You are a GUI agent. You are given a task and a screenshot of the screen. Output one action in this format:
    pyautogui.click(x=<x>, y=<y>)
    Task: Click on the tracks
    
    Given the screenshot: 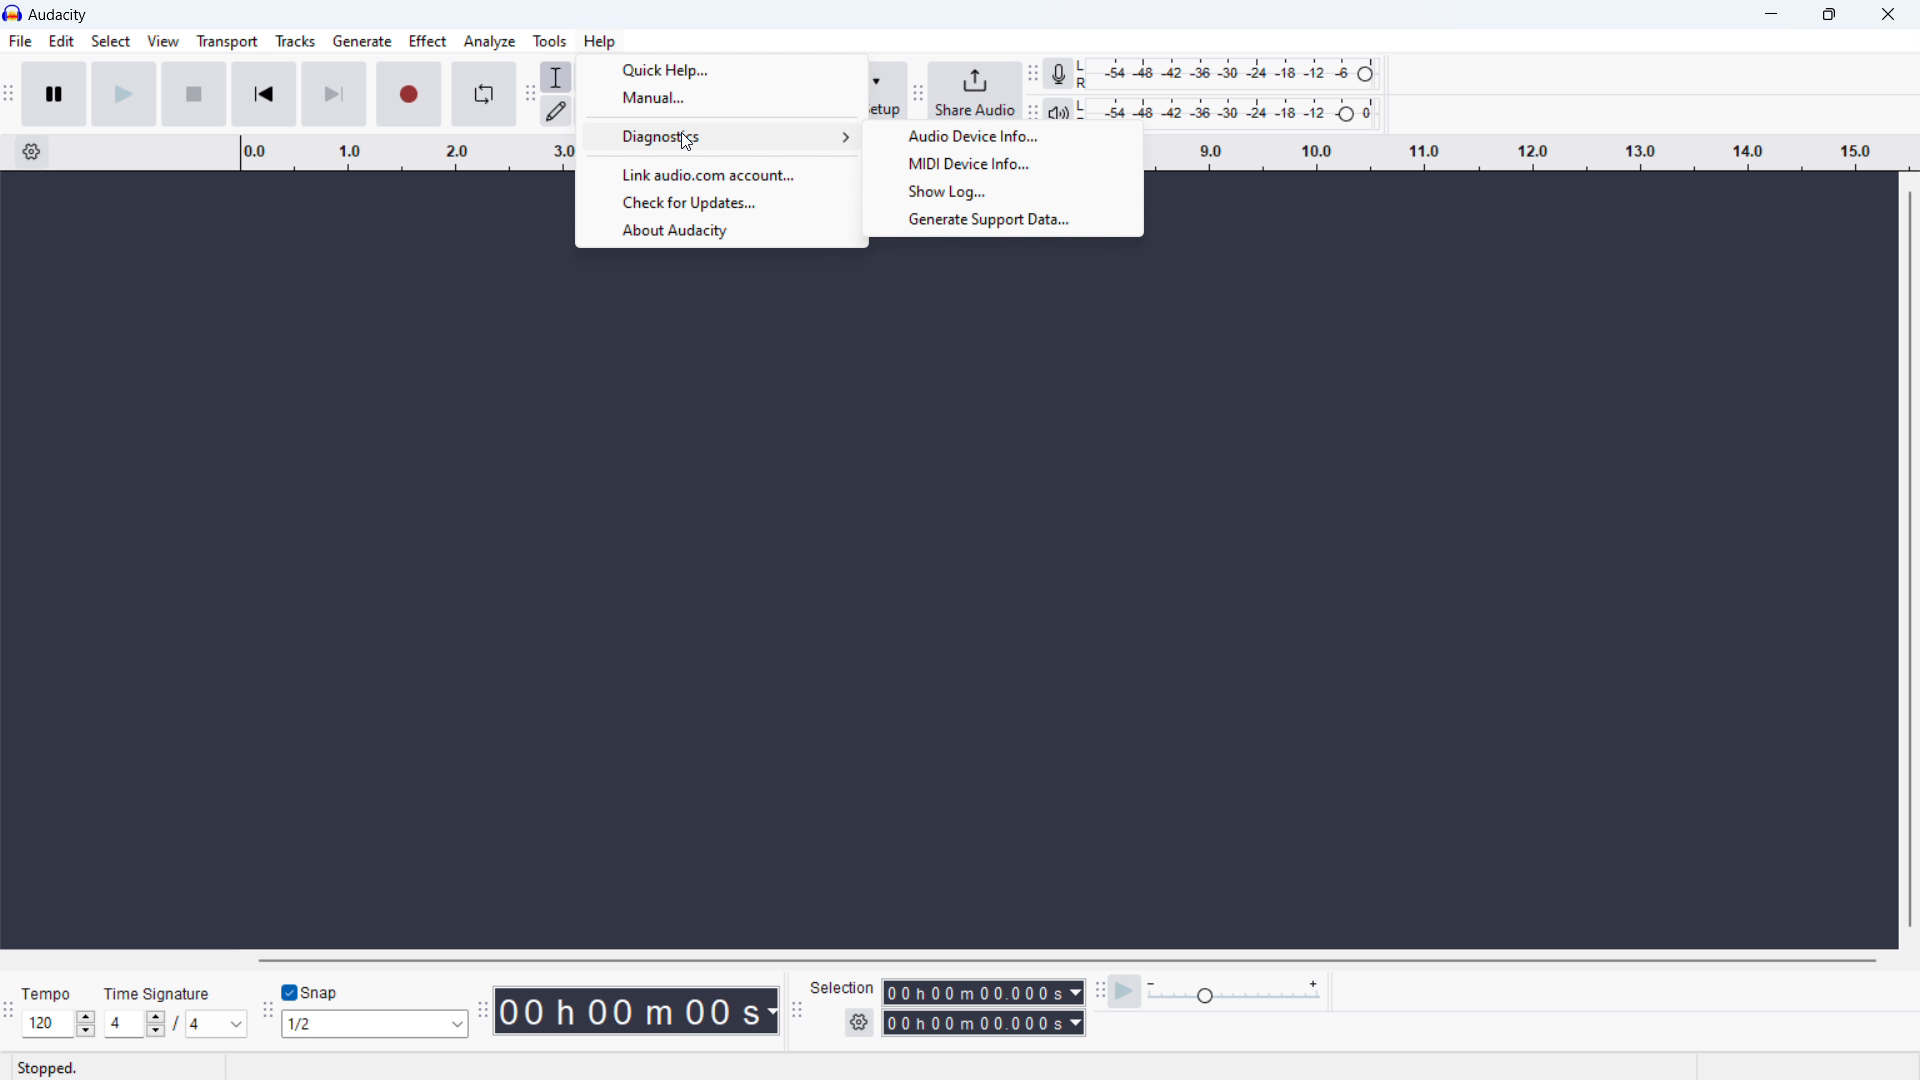 What is the action you would take?
    pyautogui.click(x=294, y=41)
    